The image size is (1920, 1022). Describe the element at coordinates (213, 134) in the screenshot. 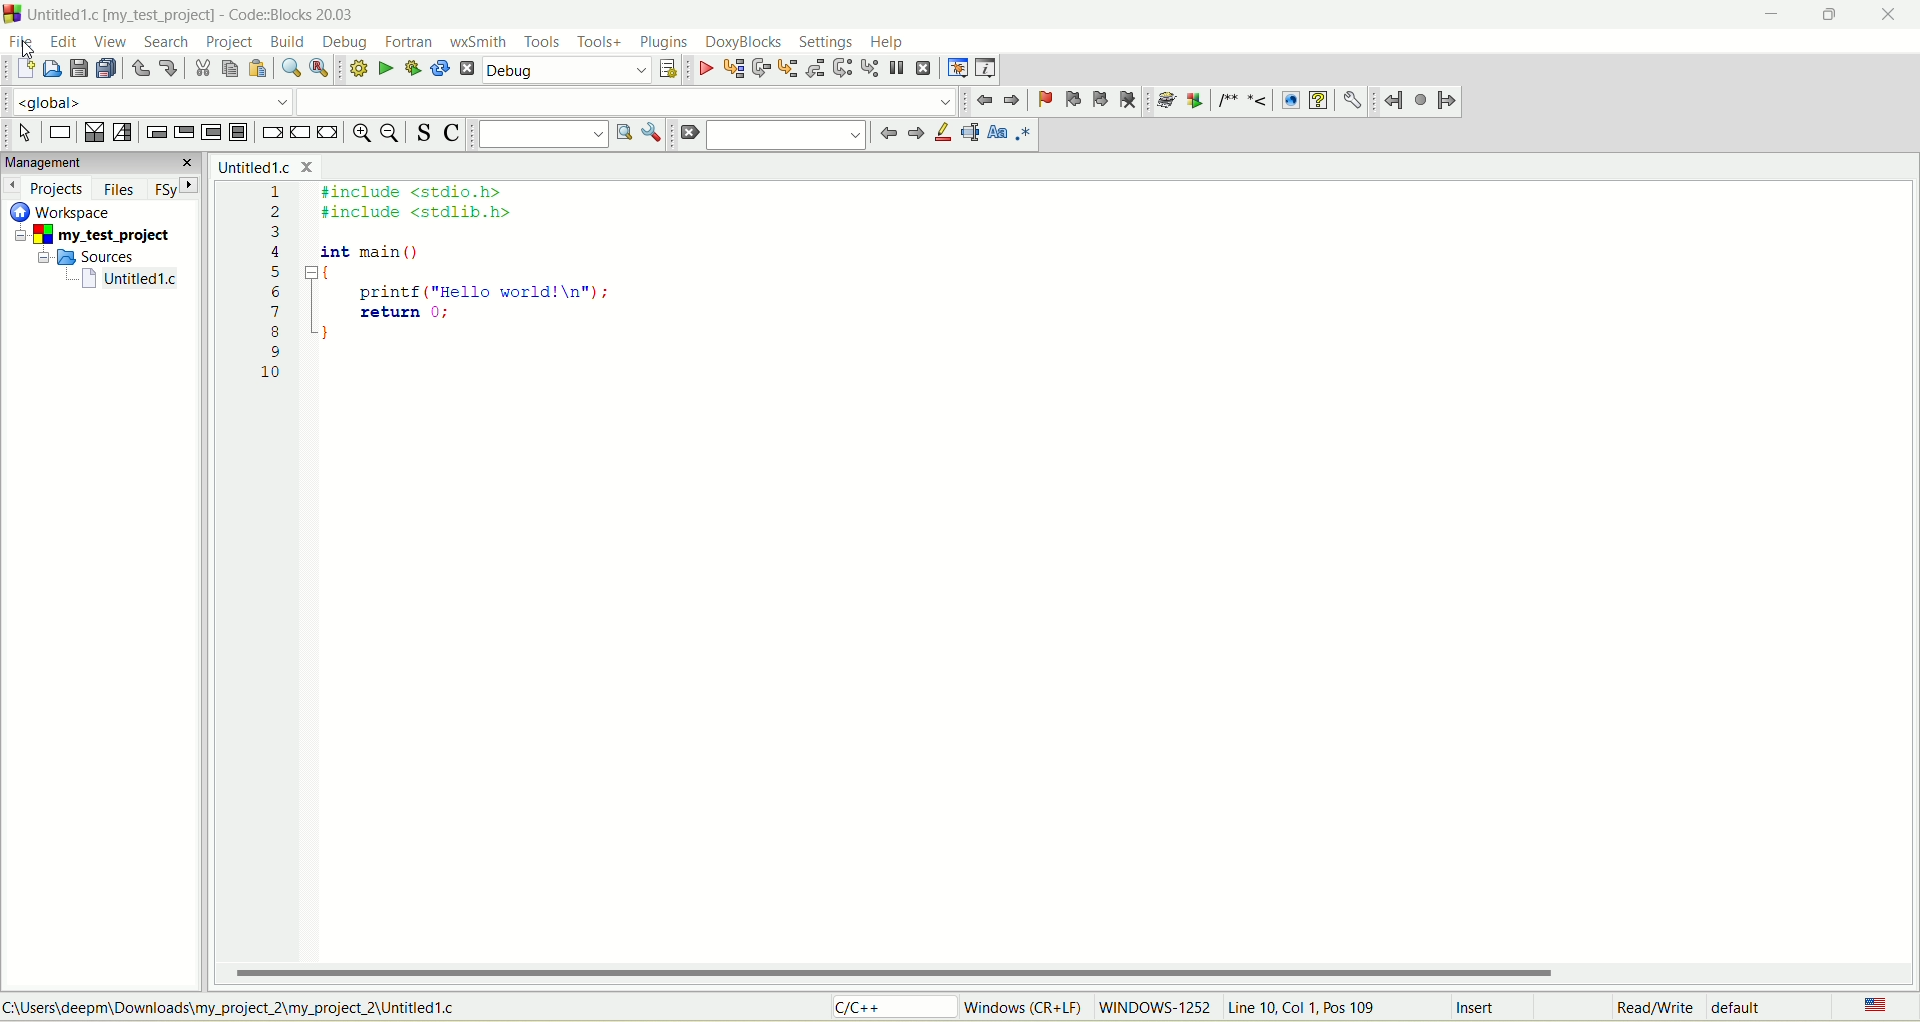

I see `counting loop` at that location.